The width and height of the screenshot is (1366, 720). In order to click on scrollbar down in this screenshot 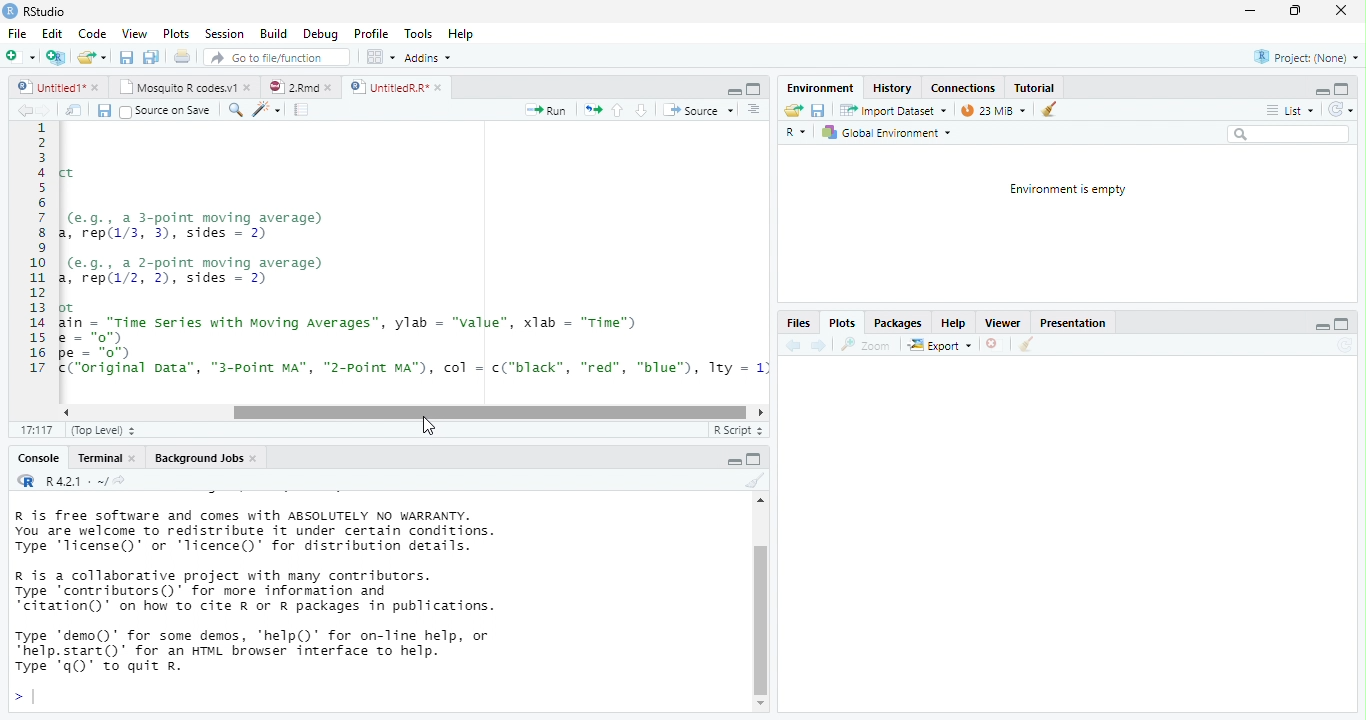, I will do `click(761, 704)`.